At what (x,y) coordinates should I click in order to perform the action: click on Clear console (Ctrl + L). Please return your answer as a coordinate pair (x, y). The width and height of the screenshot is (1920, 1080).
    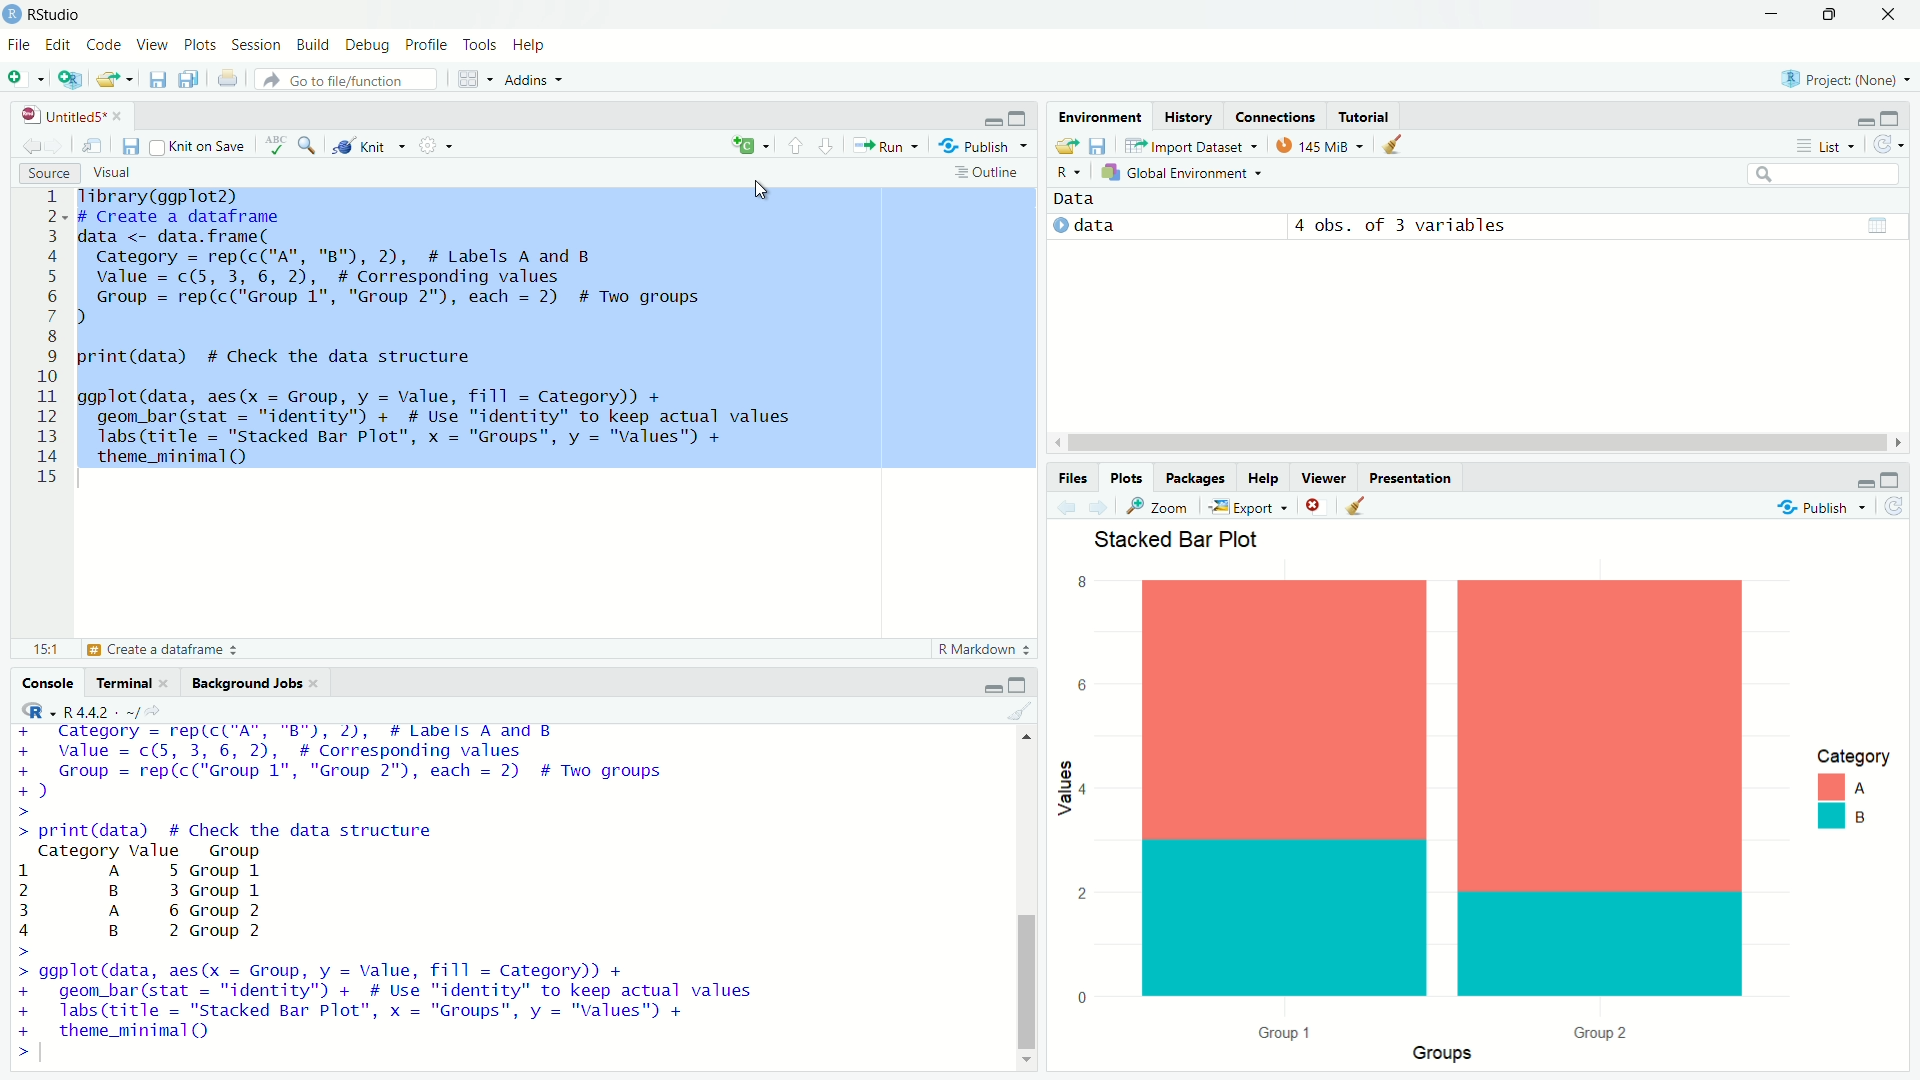
    Looking at the image, I should click on (1351, 506).